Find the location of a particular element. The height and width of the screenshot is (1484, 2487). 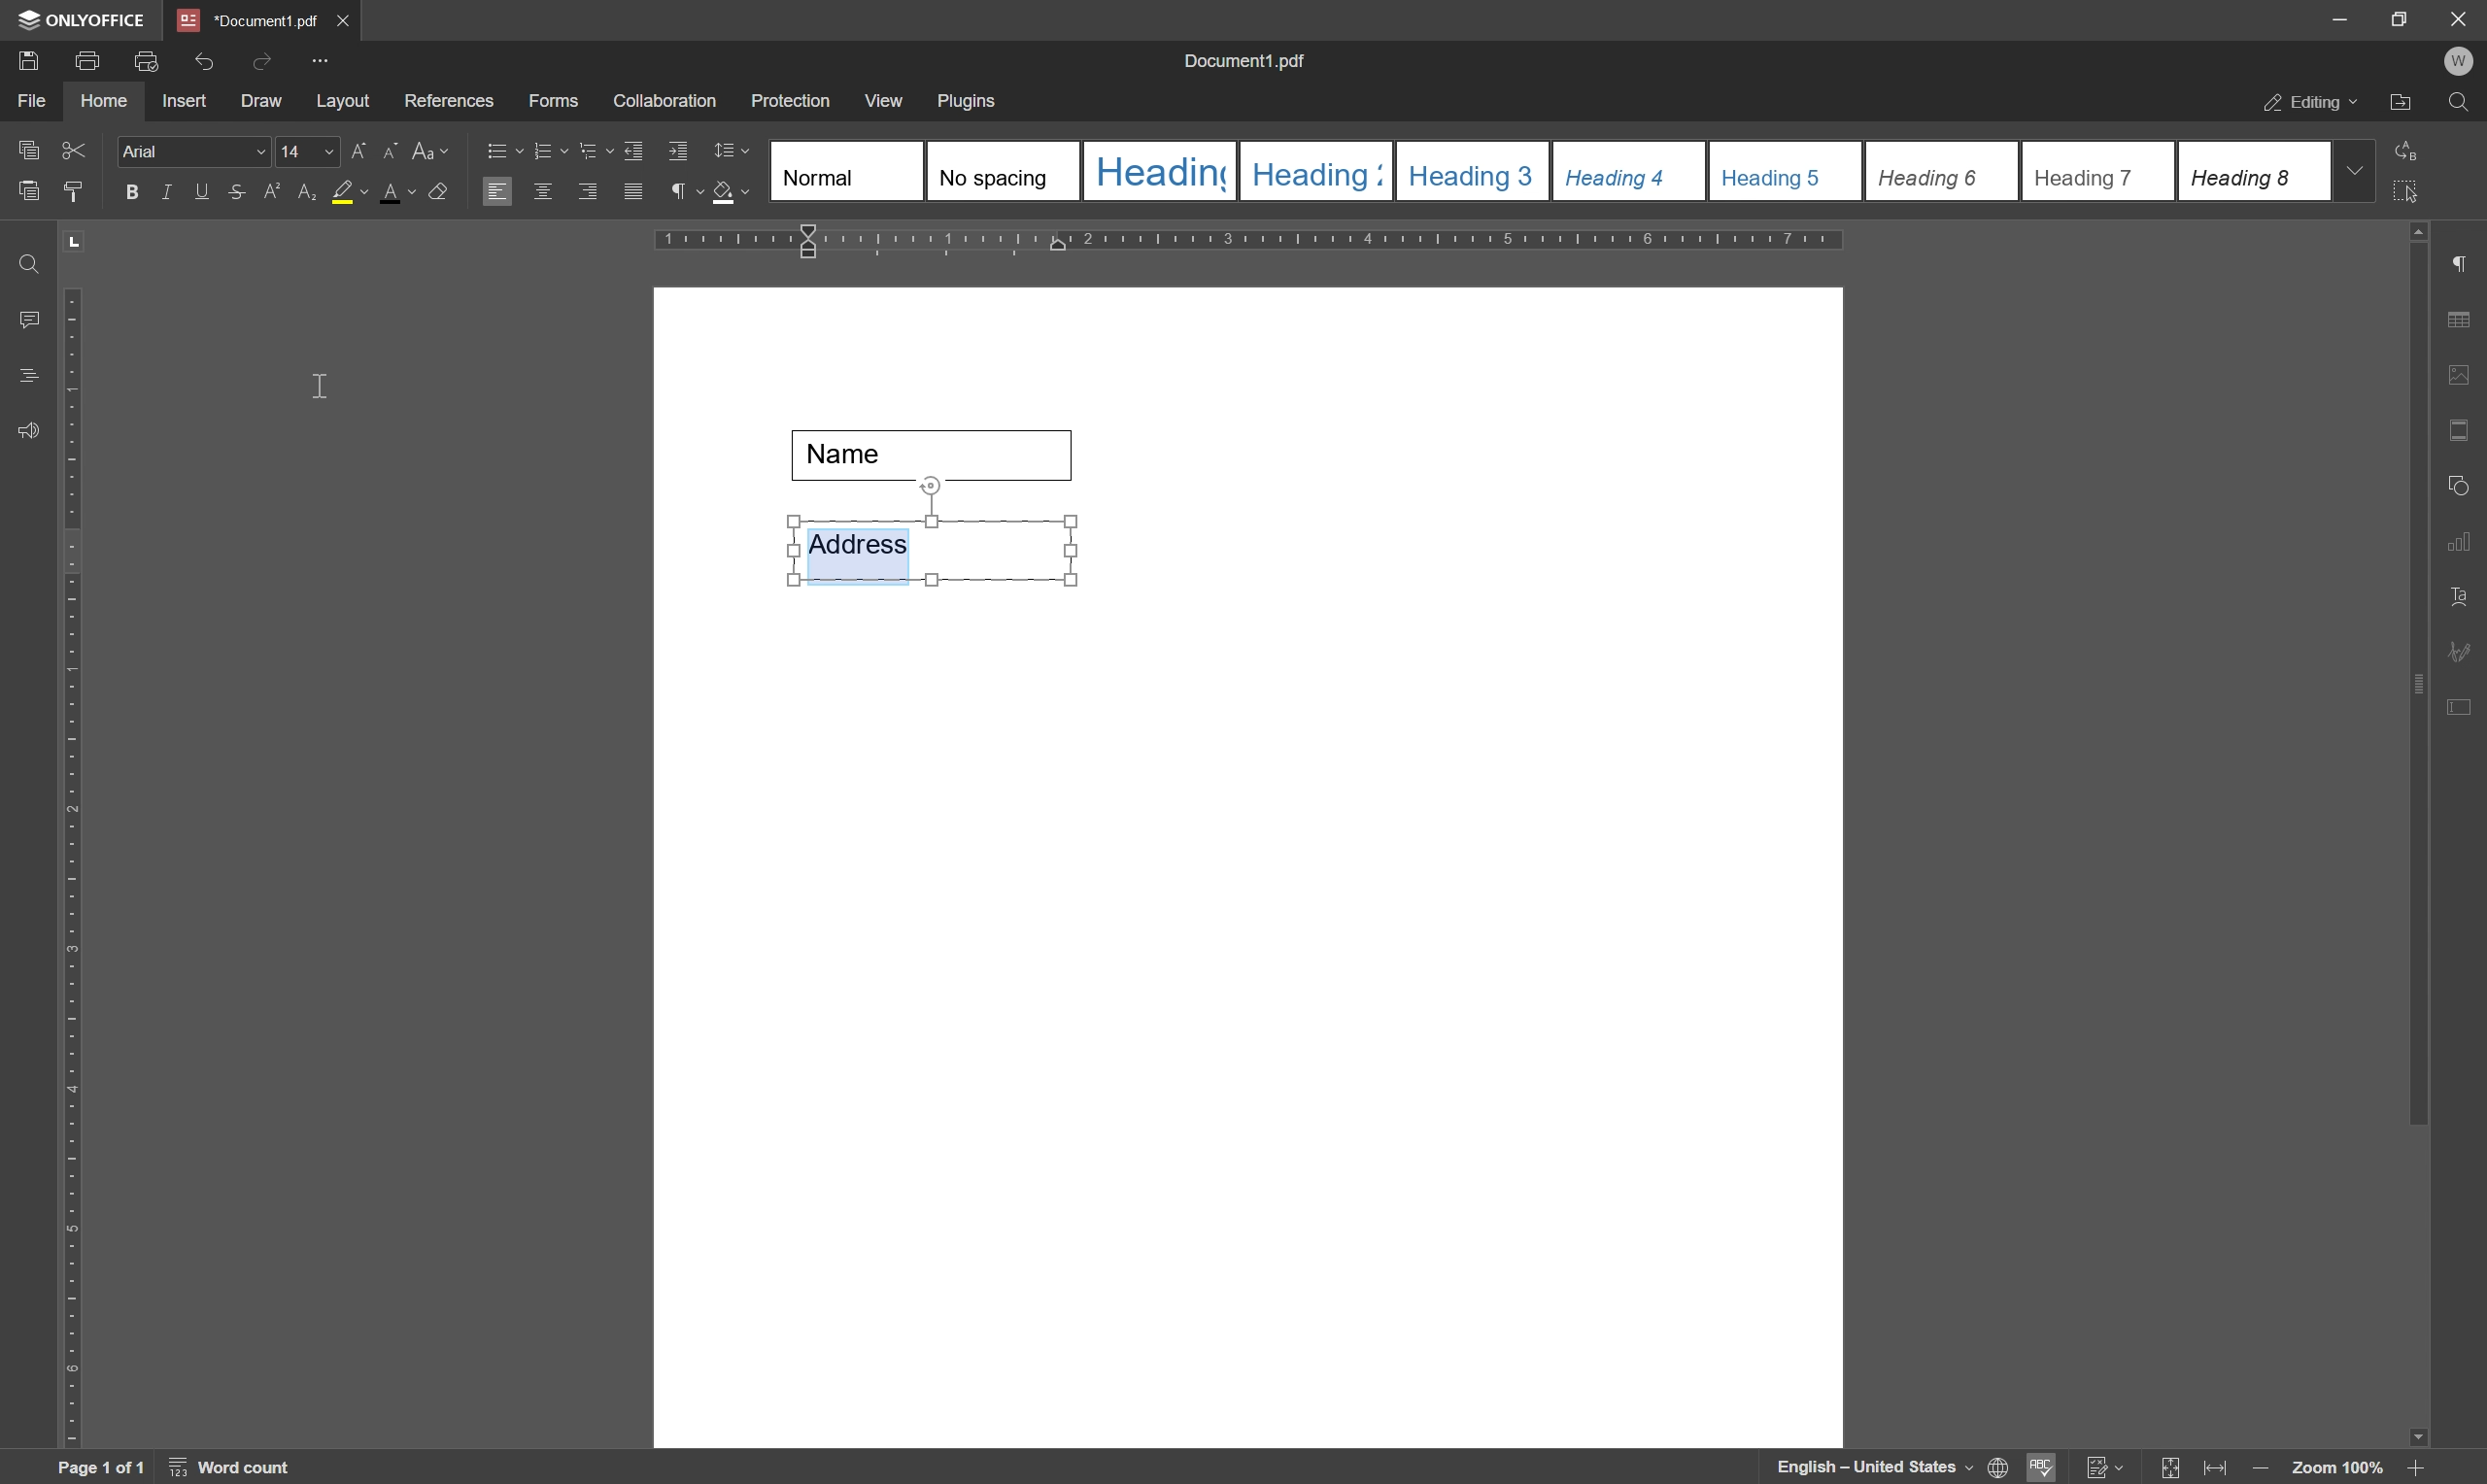

Type of headings is located at coordinates (1547, 170).